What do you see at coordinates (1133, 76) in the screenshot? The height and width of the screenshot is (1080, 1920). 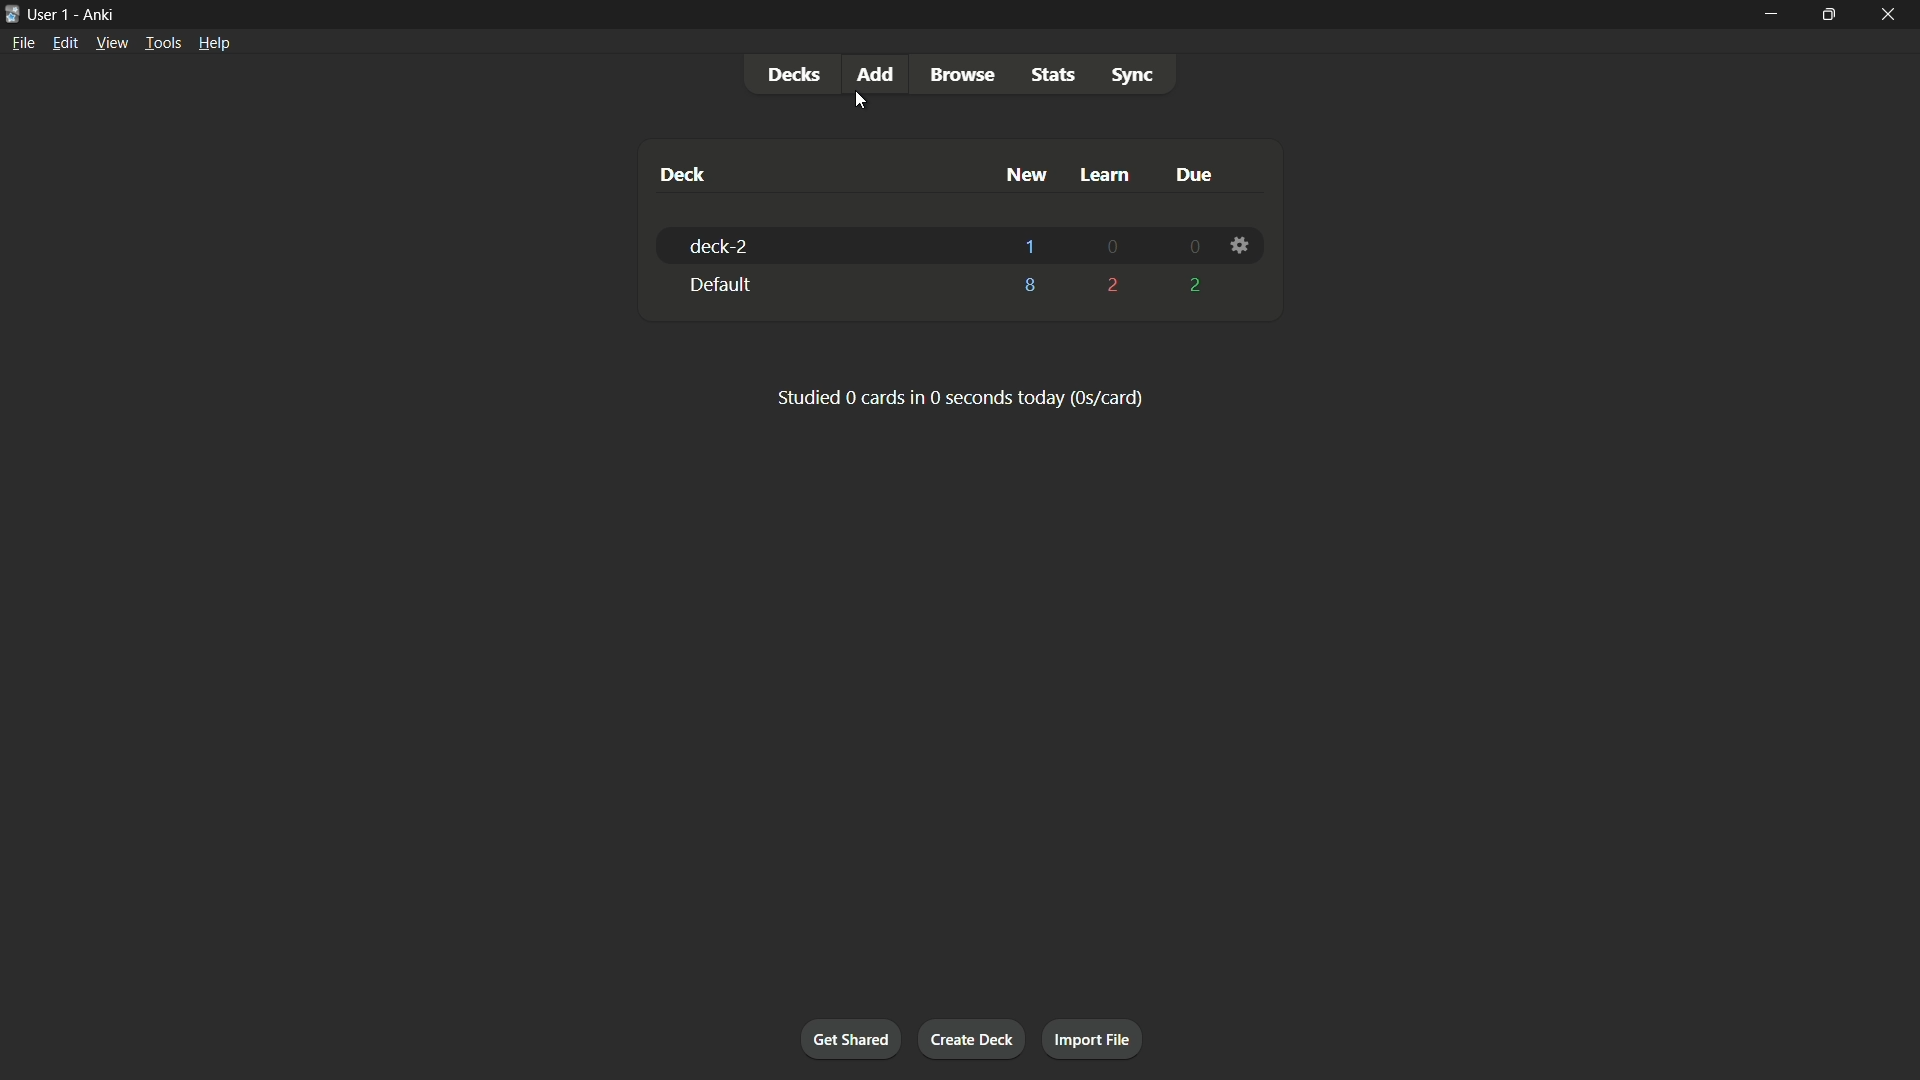 I see `sync` at bounding box center [1133, 76].